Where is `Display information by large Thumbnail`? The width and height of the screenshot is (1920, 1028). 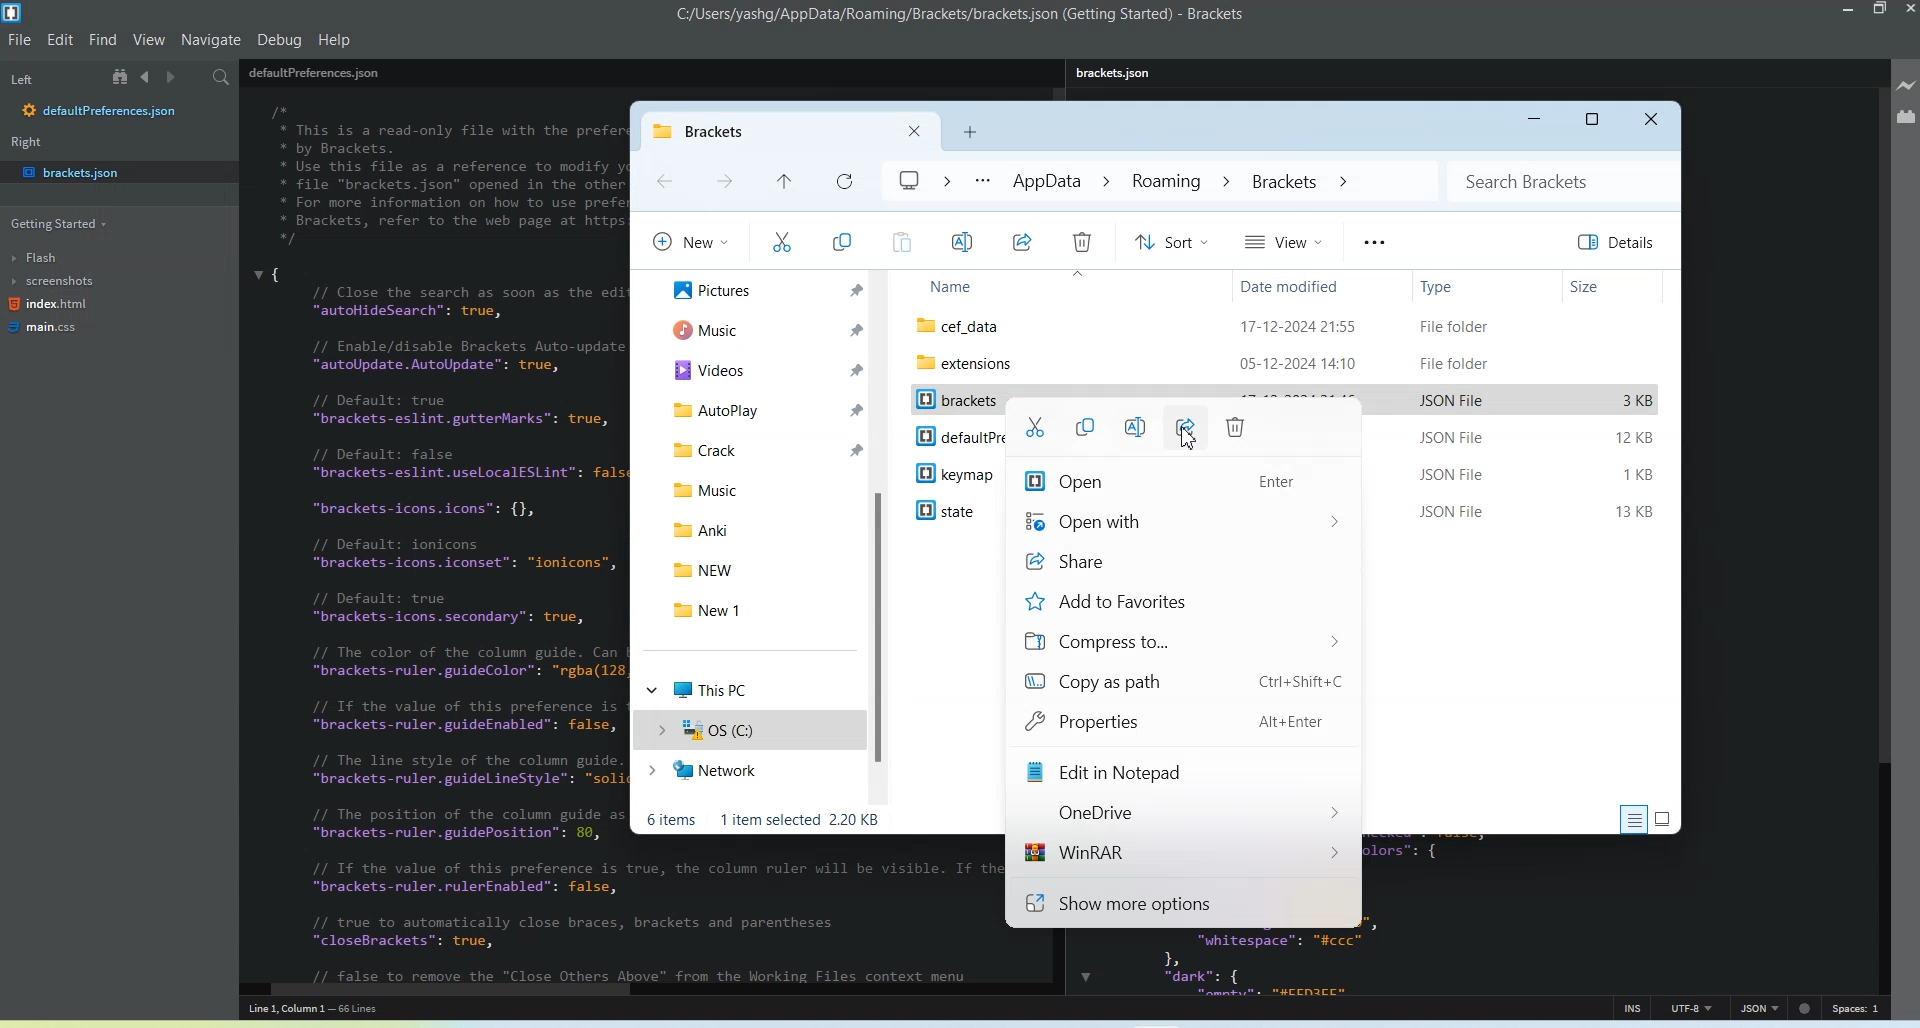 Display information by large Thumbnail is located at coordinates (1667, 817).